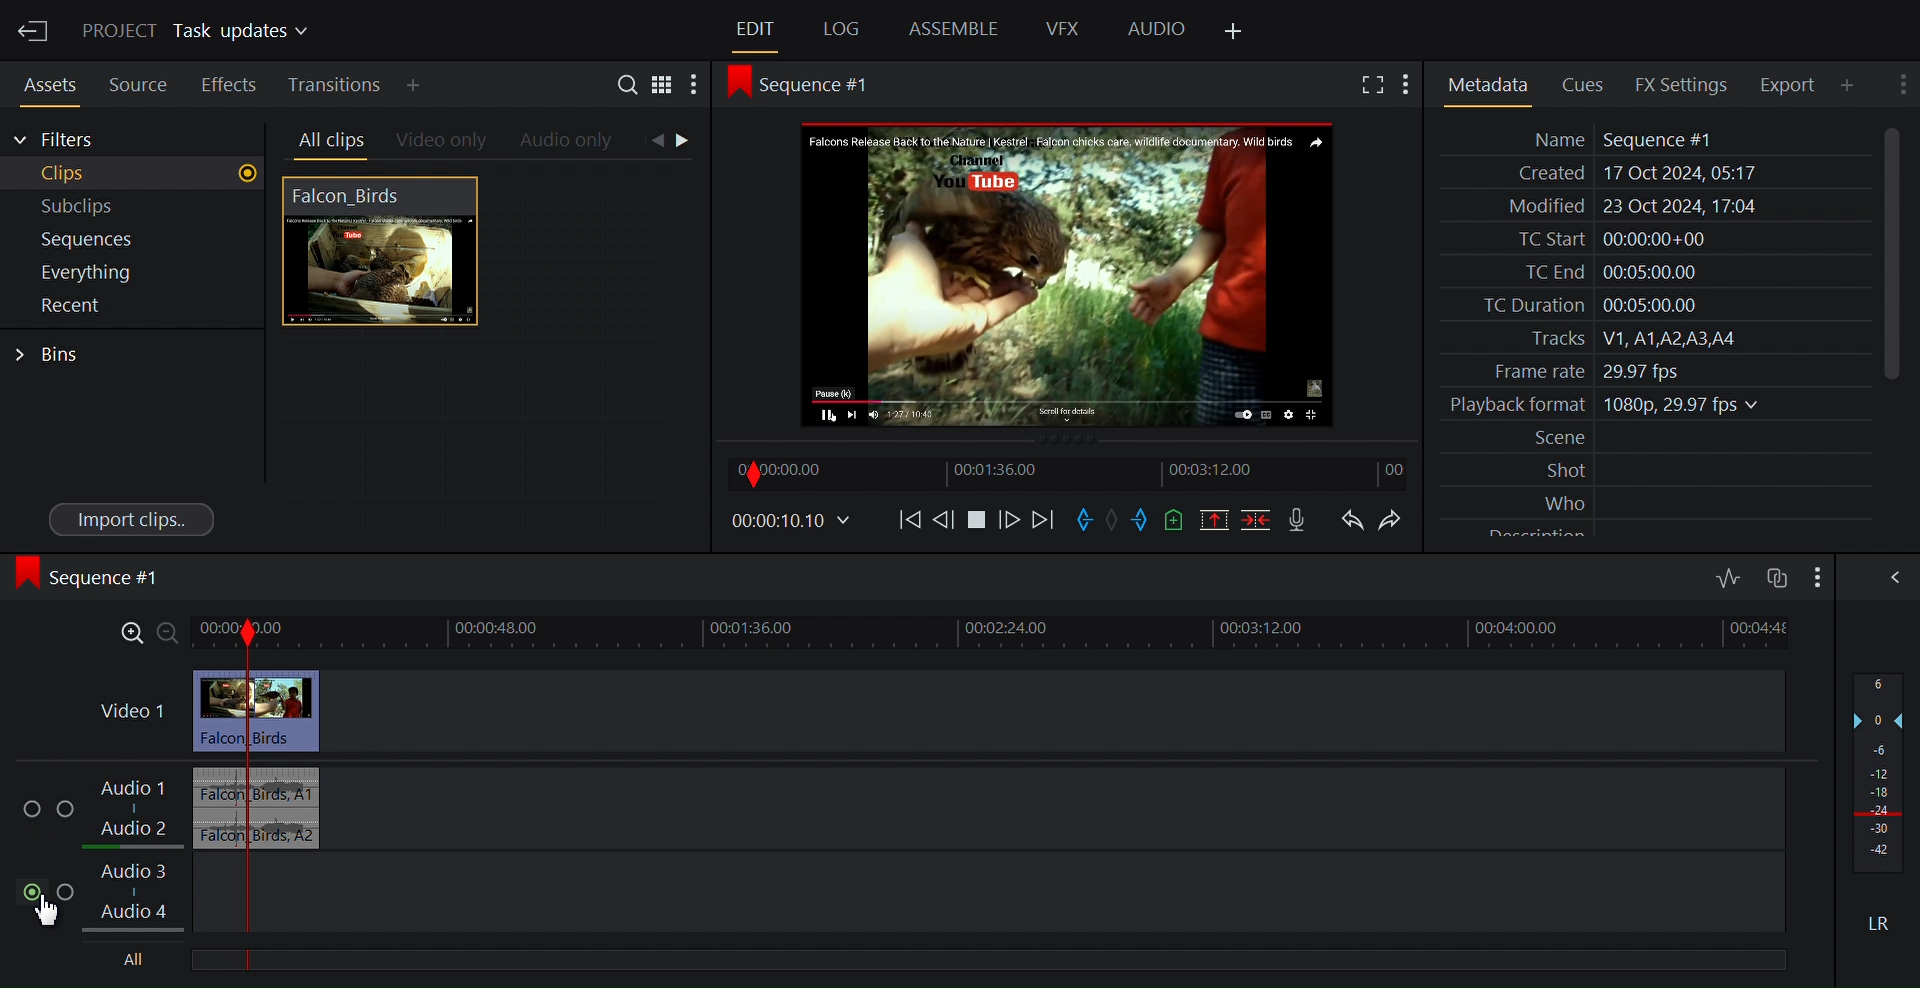  I want to click on Sequence #1, so click(94, 577).